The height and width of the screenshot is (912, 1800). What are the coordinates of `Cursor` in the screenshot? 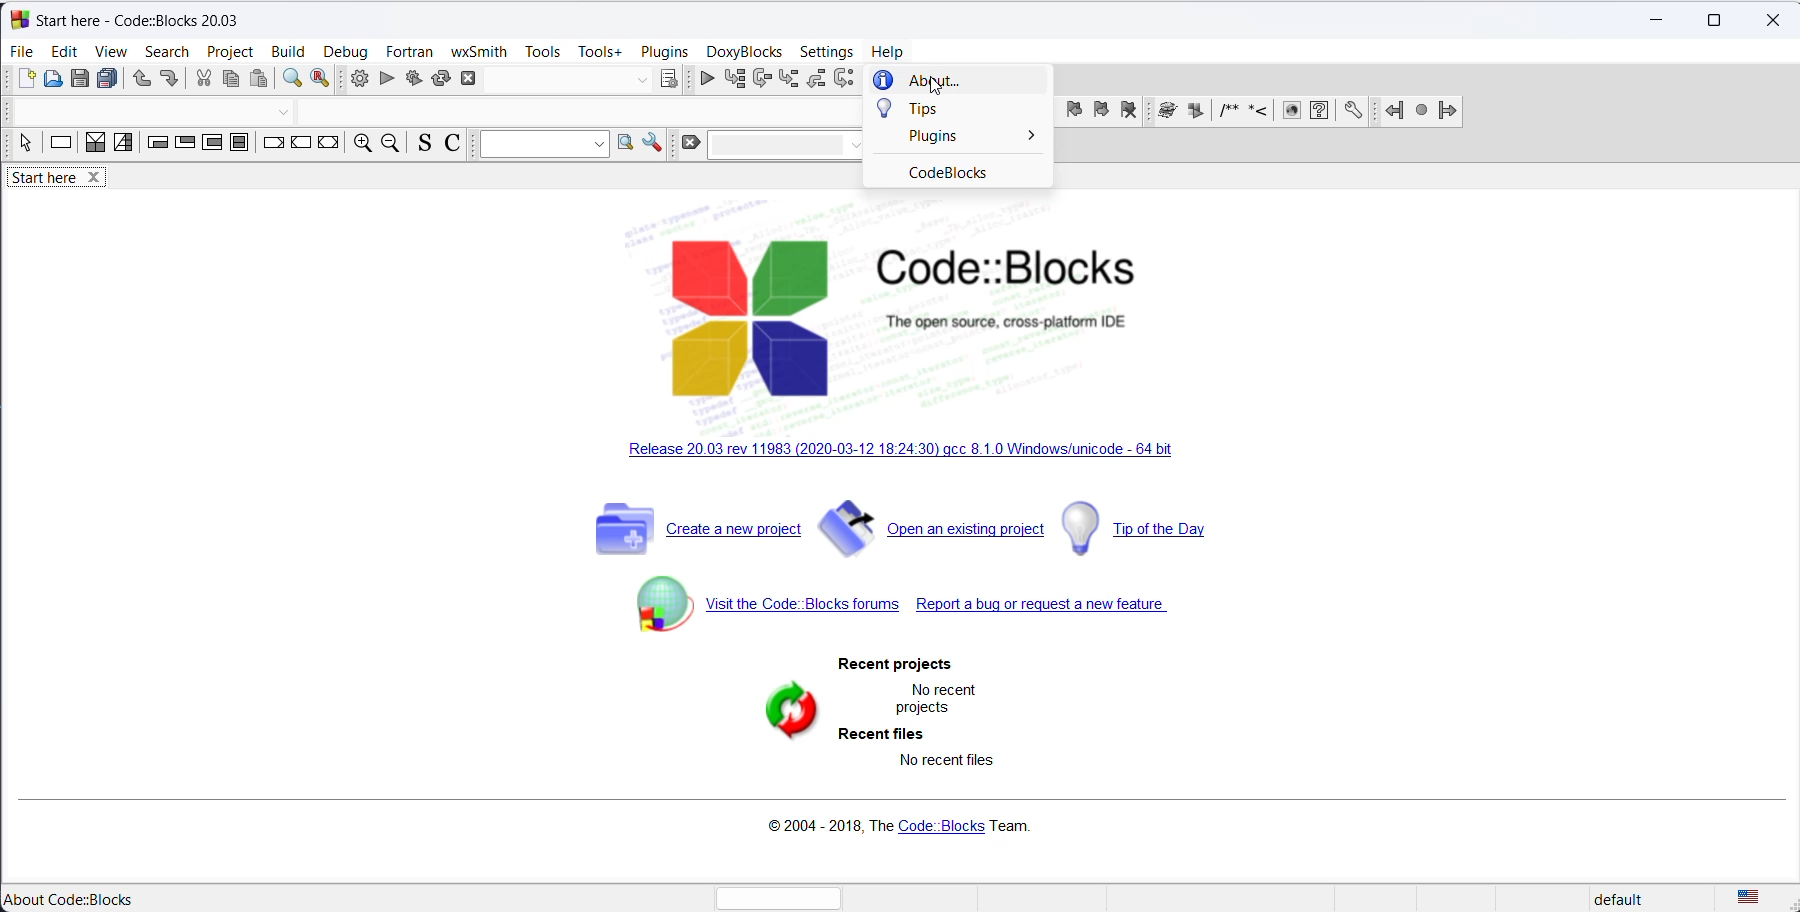 It's located at (931, 88).